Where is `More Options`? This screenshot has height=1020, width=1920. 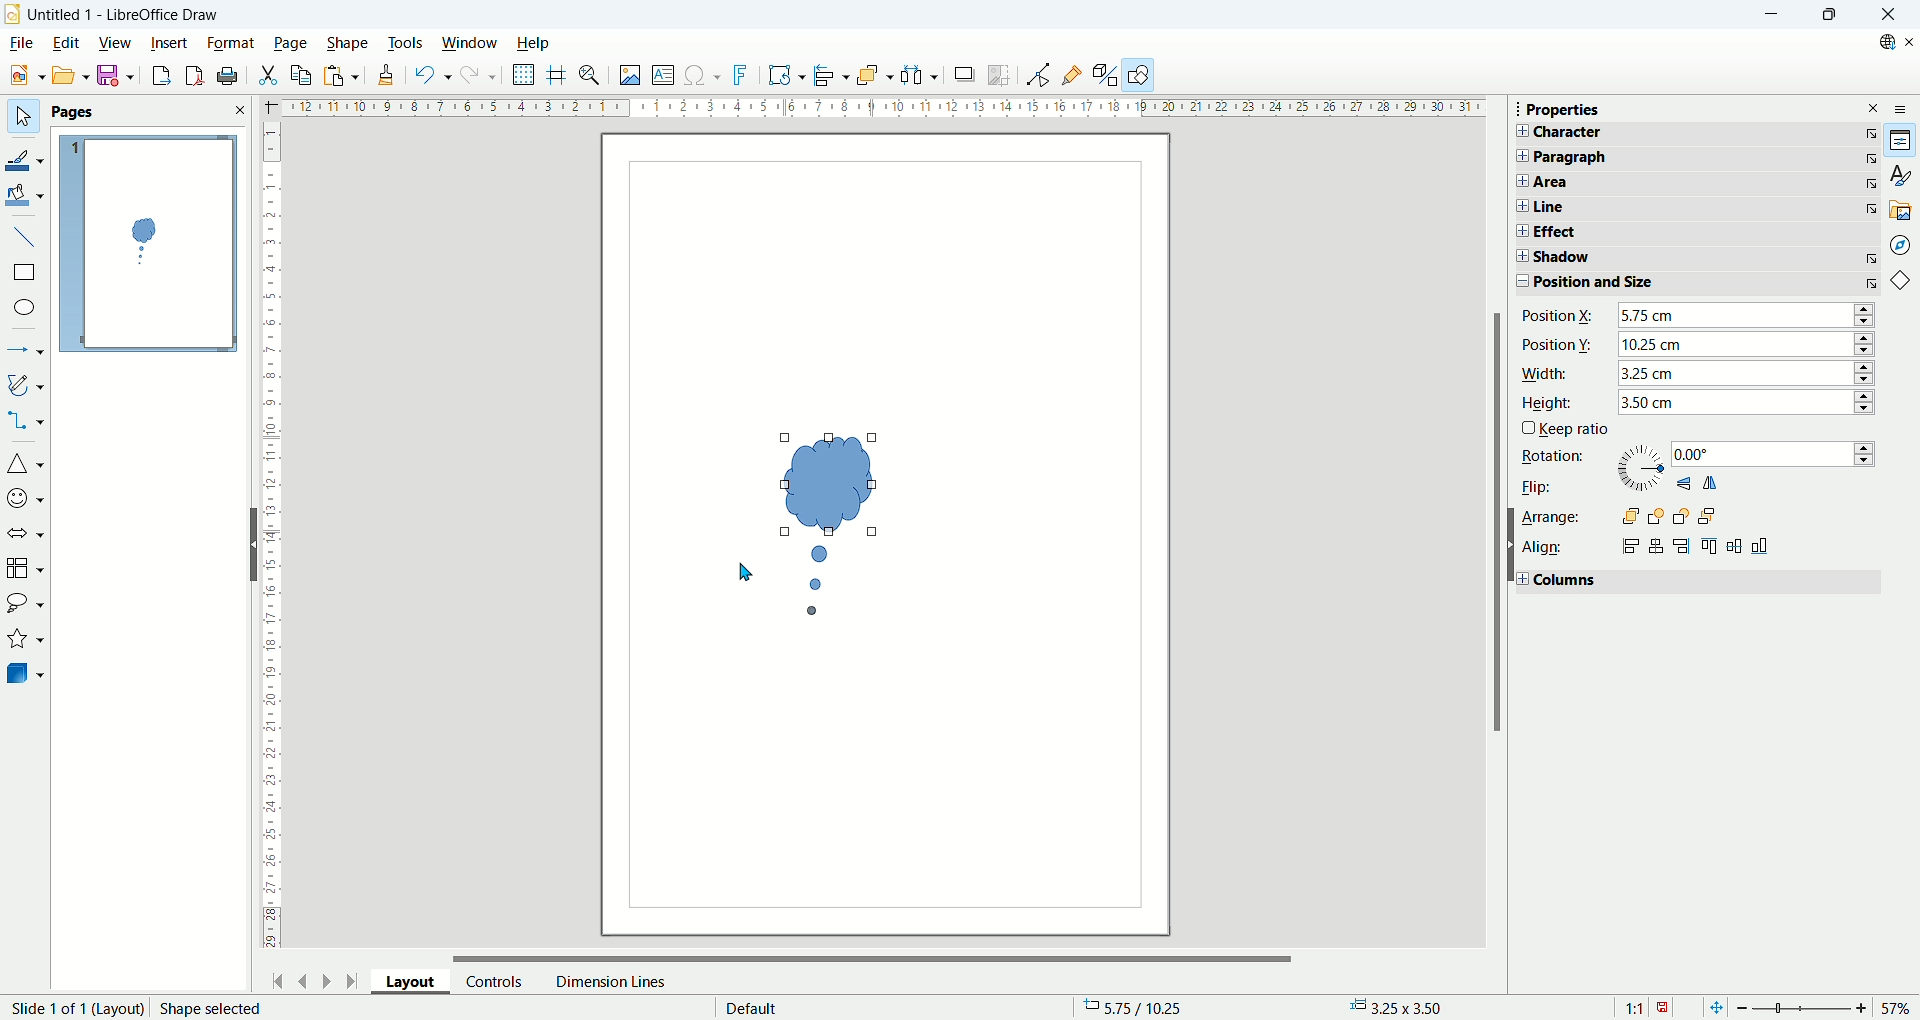
More Options is located at coordinates (1870, 208).